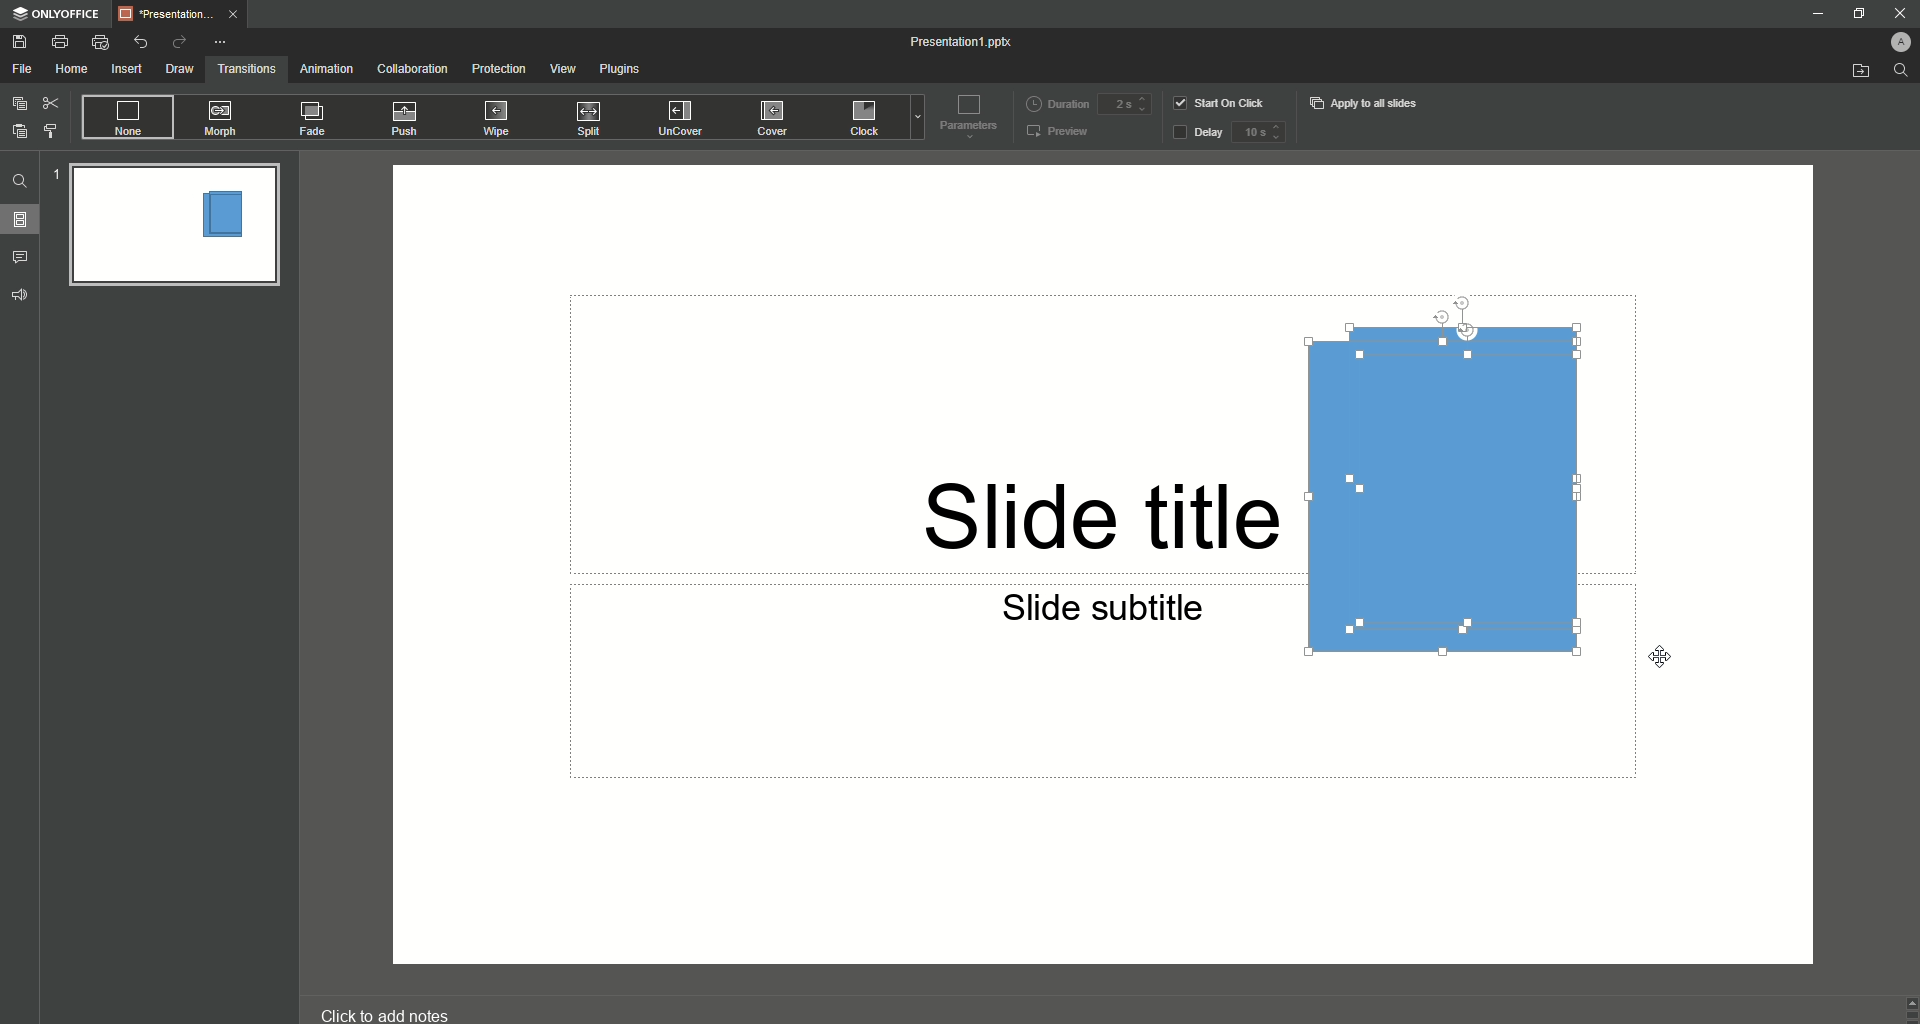 This screenshot has height=1024, width=1920. What do you see at coordinates (23, 69) in the screenshot?
I see `File` at bounding box center [23, 69].